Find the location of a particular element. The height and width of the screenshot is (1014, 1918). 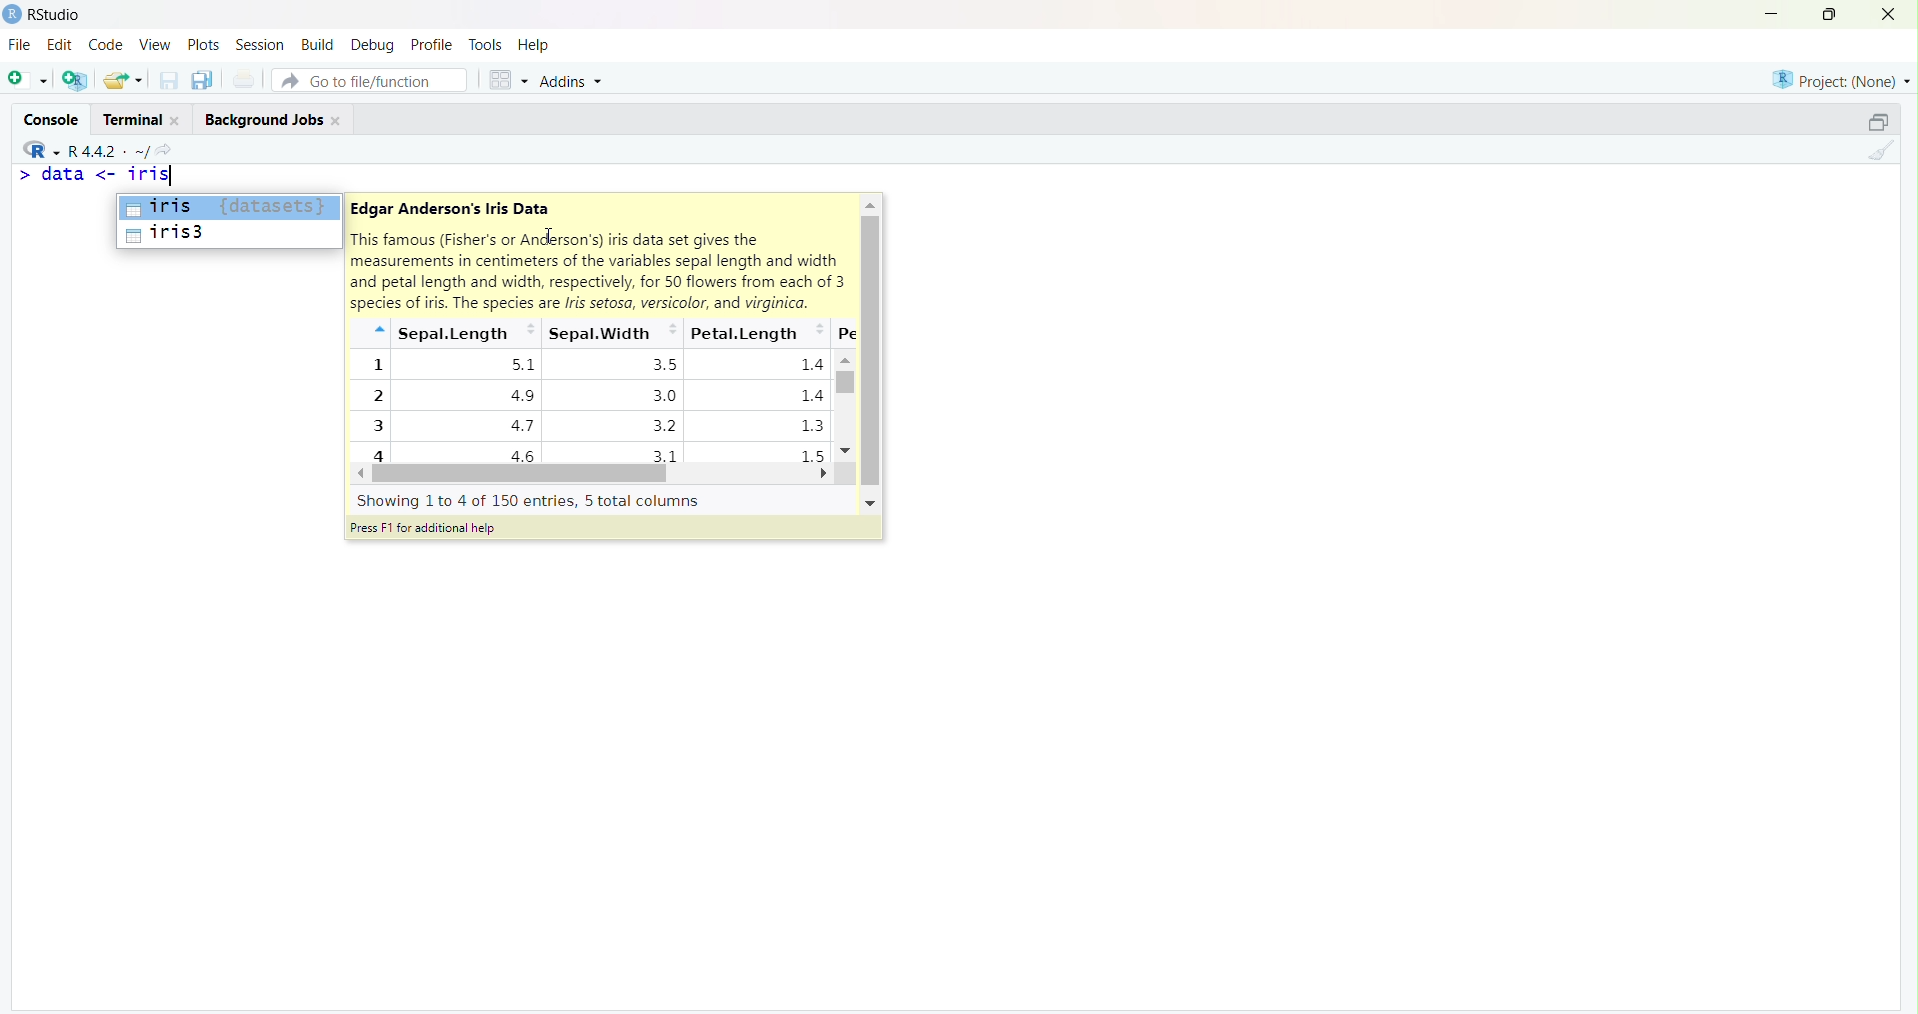

Terminal is located at coordinates (140, 116).